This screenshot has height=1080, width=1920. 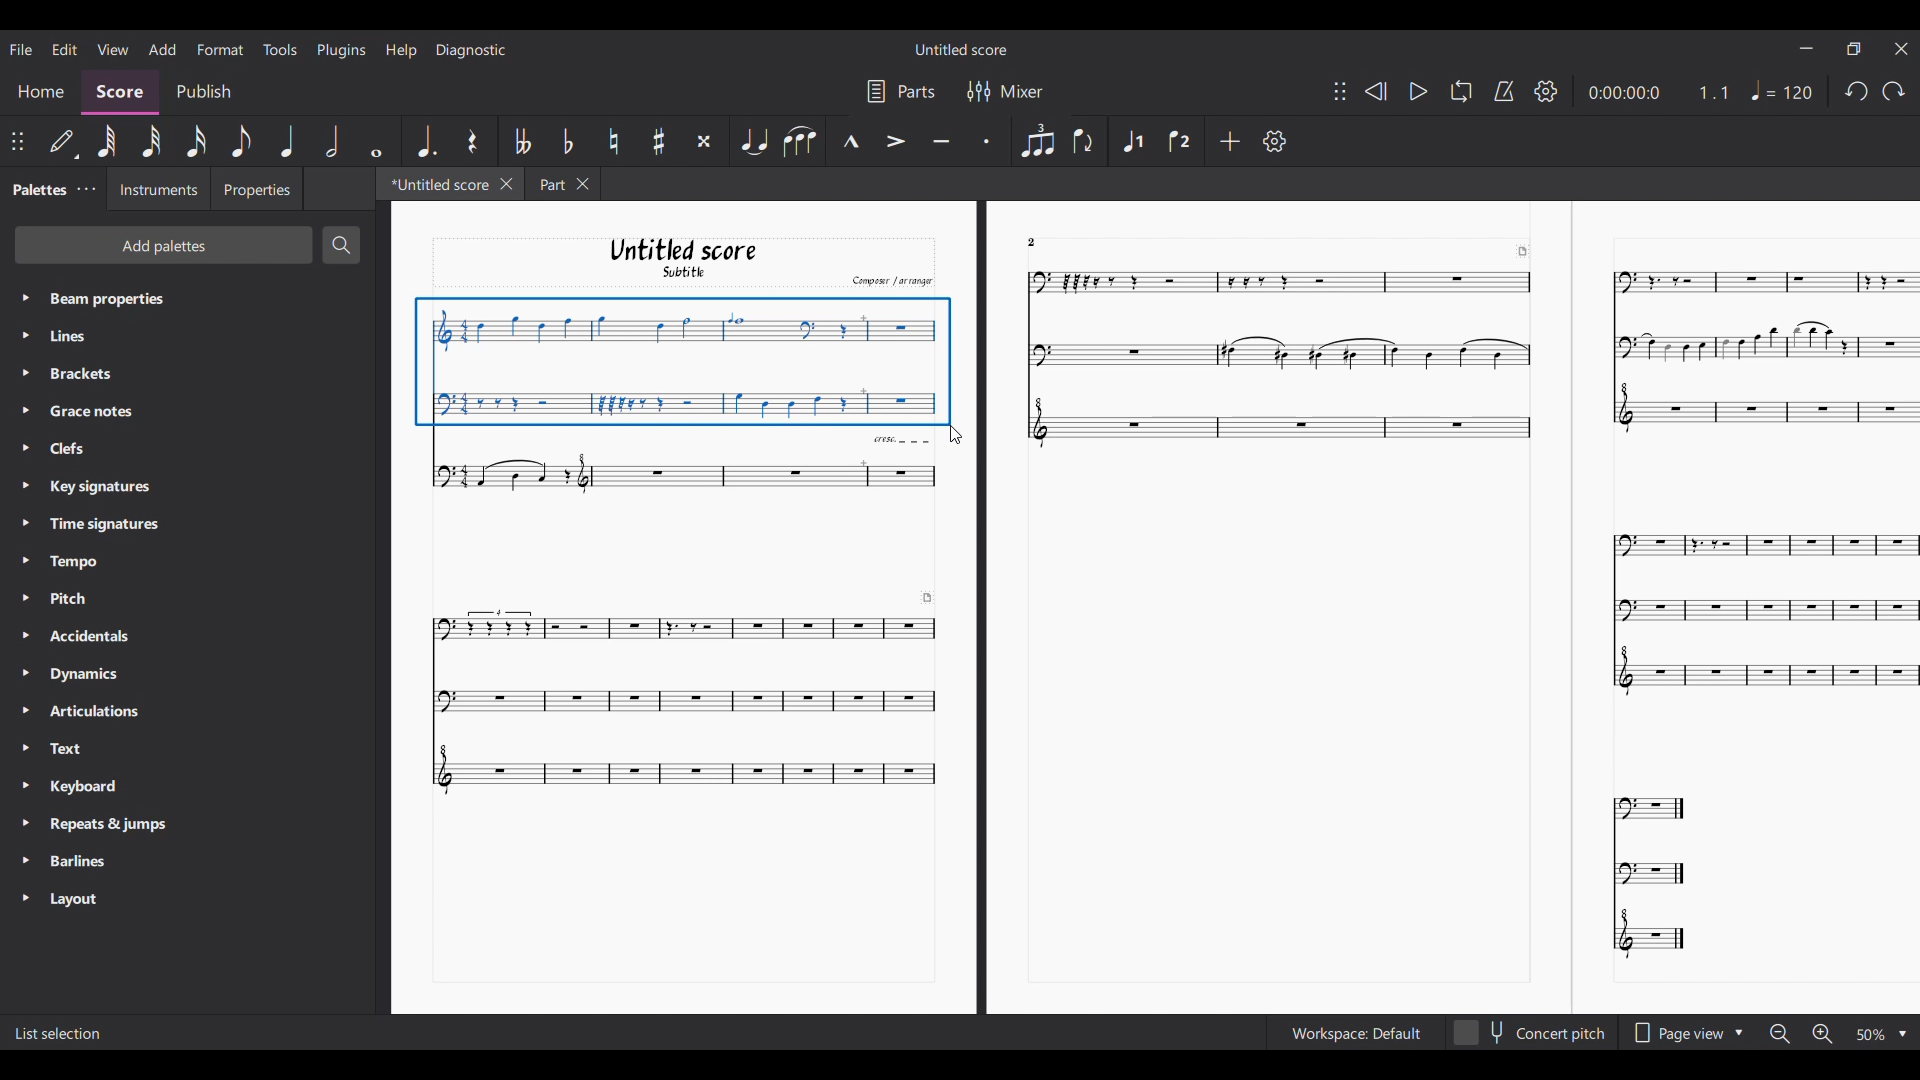 I want to click on Barlines, so click(x=82, y=862).